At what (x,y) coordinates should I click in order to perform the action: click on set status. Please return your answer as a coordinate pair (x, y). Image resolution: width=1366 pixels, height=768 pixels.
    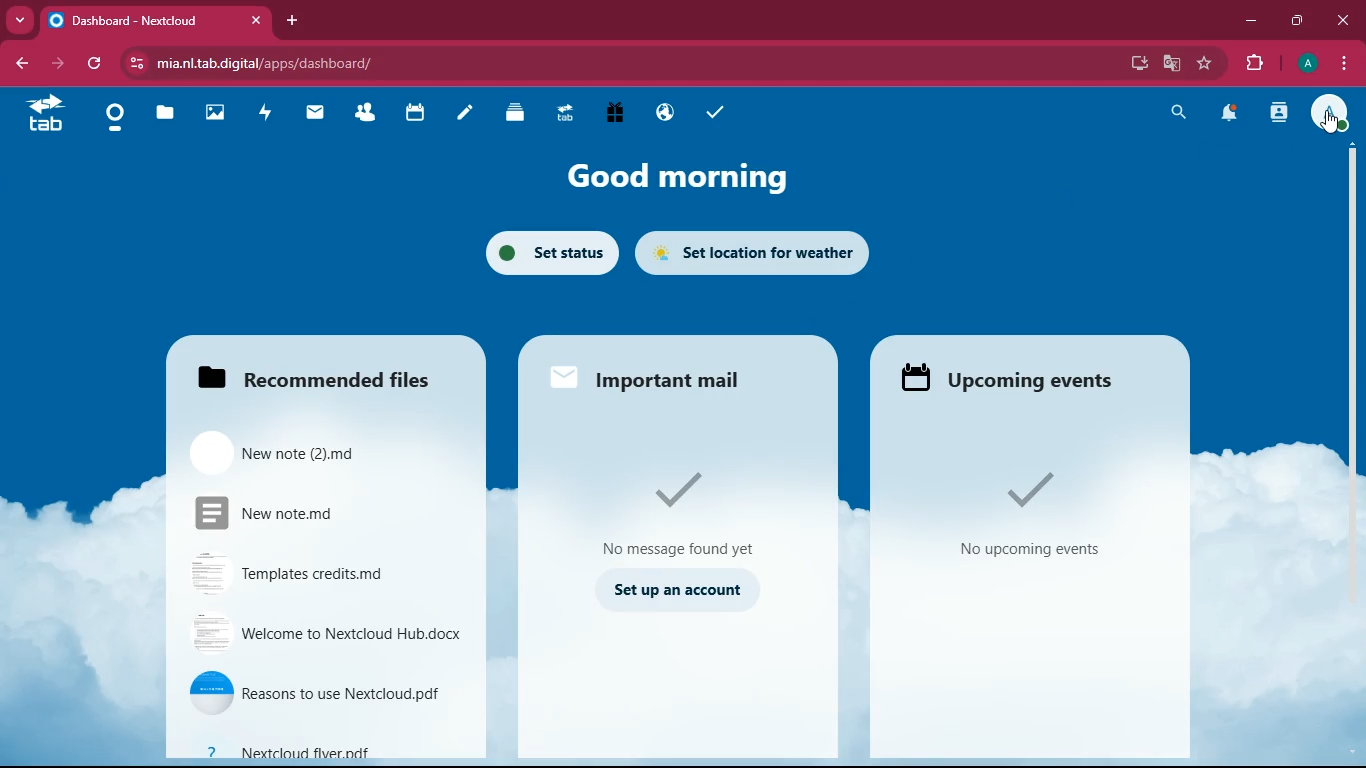
    Looking at the image, I should click on (546, 251).